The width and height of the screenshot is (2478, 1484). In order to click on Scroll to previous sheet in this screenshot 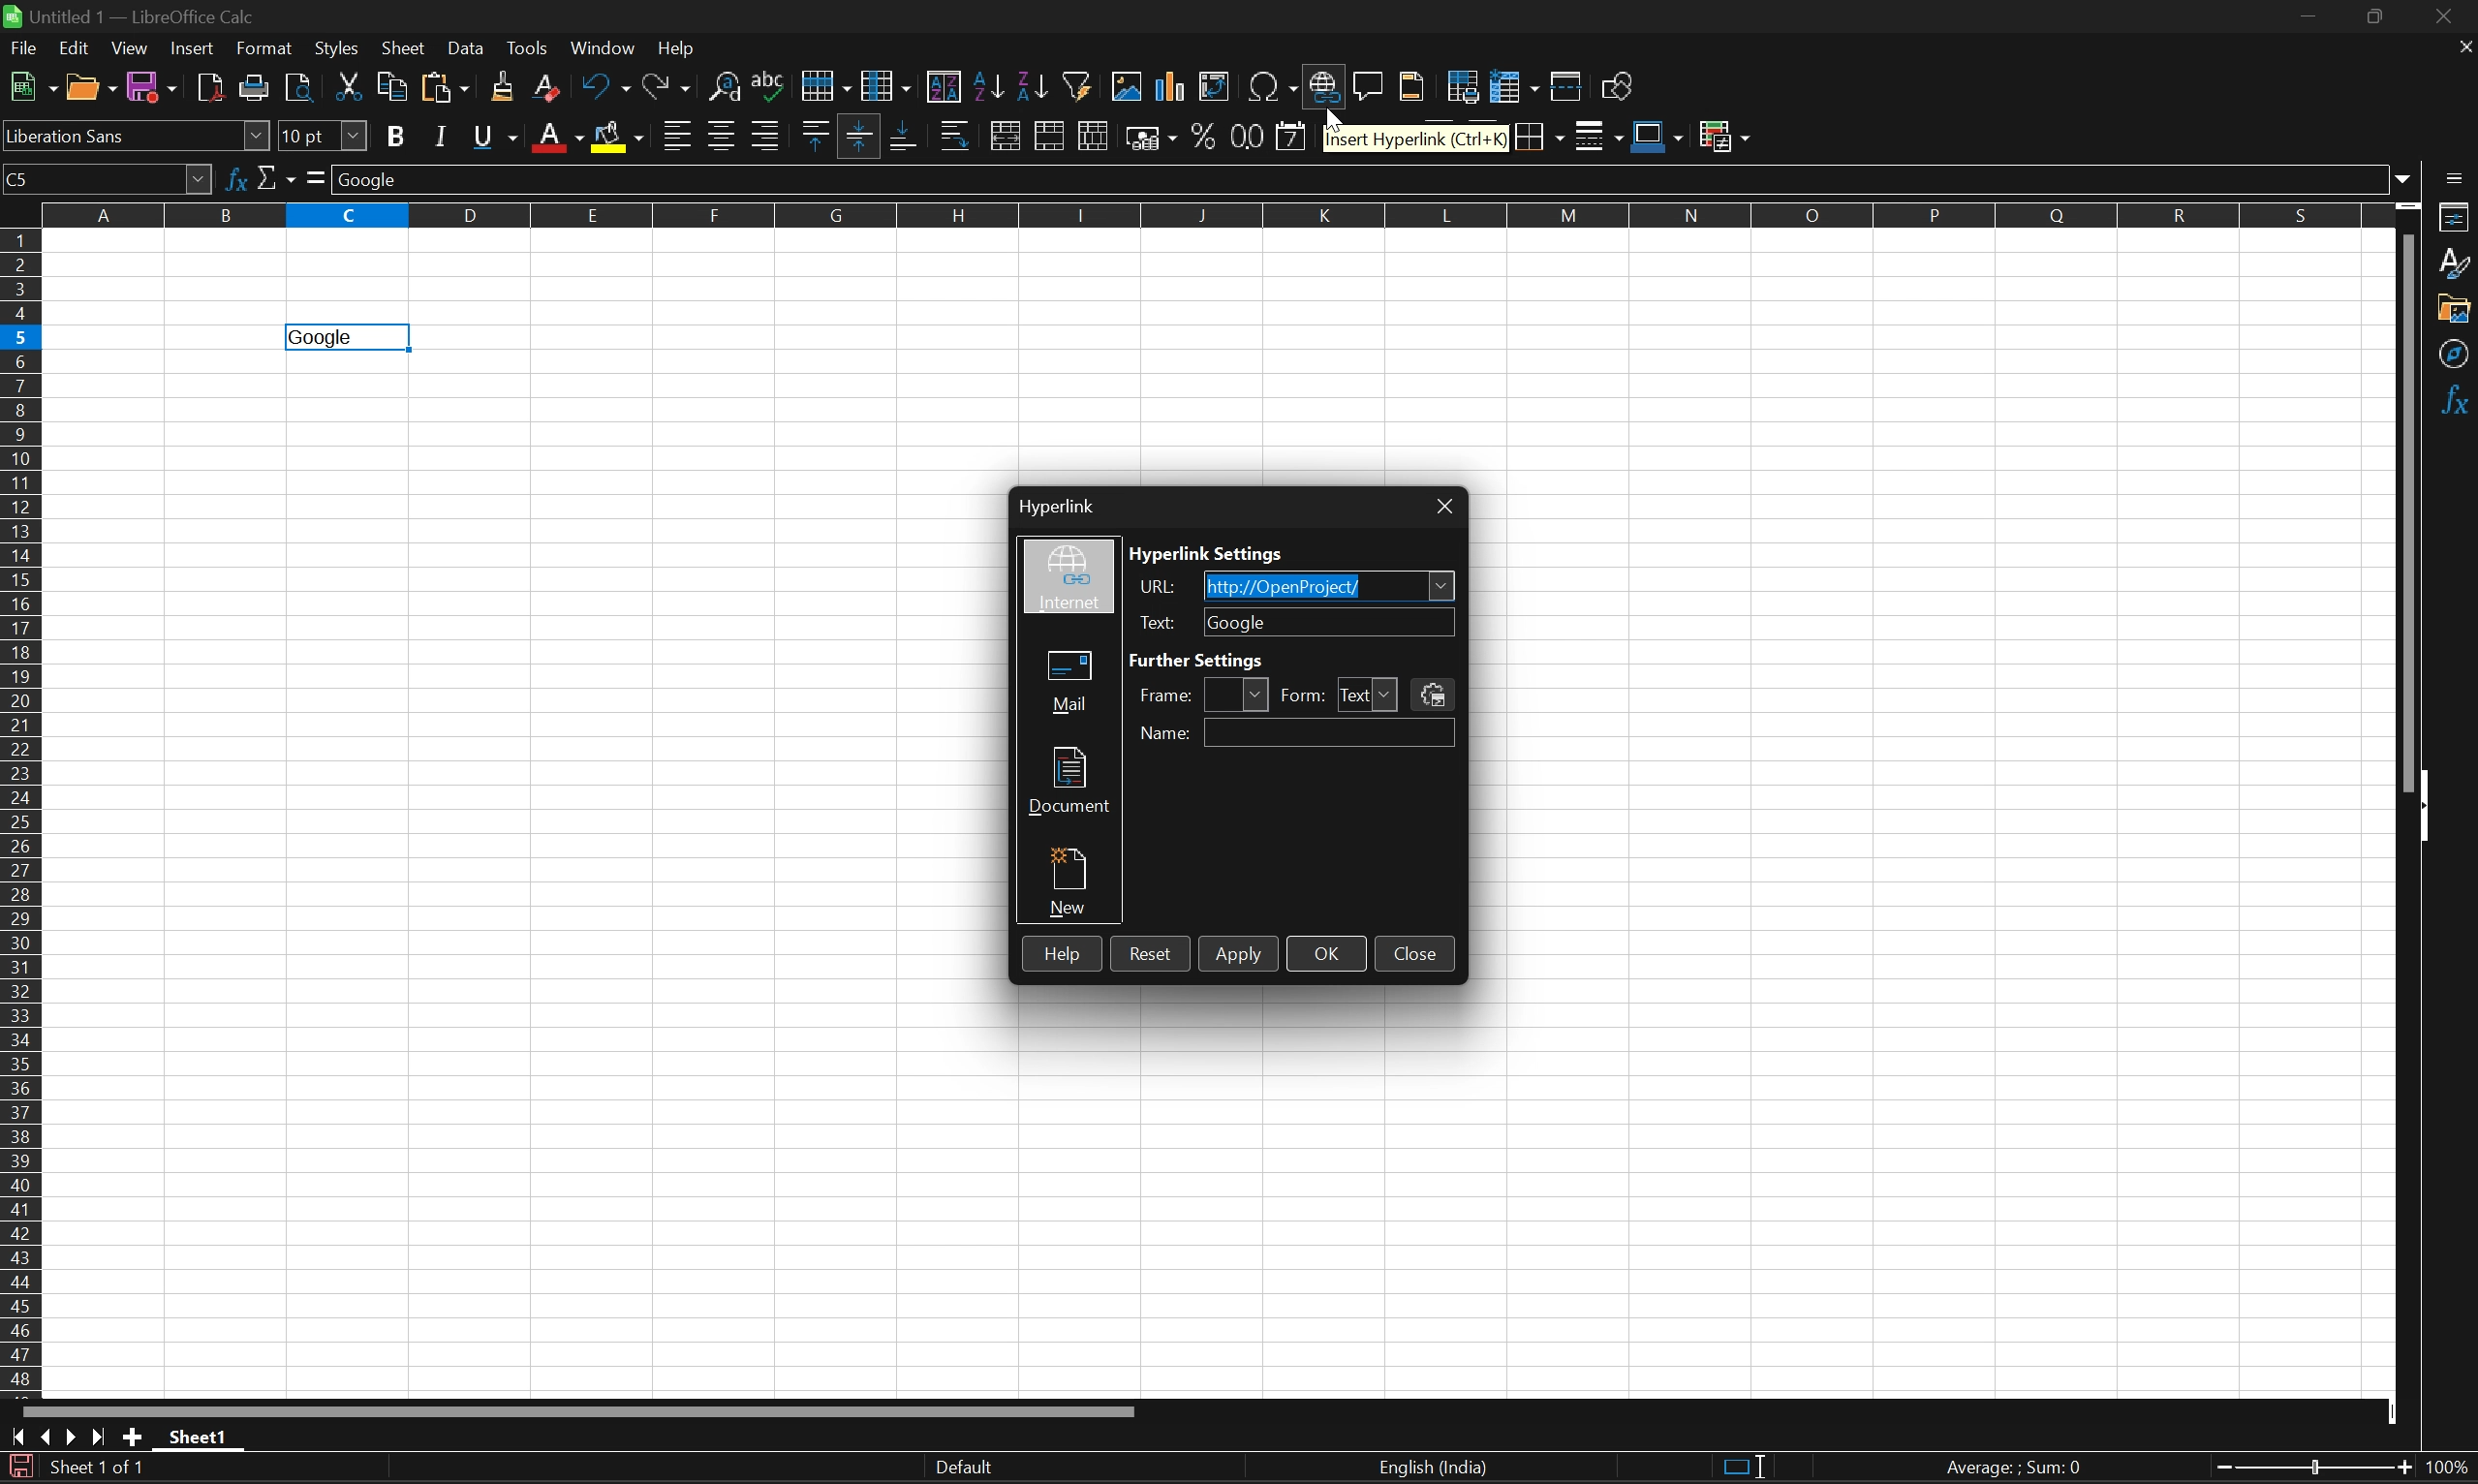, I will do `click(47, 1437)`.